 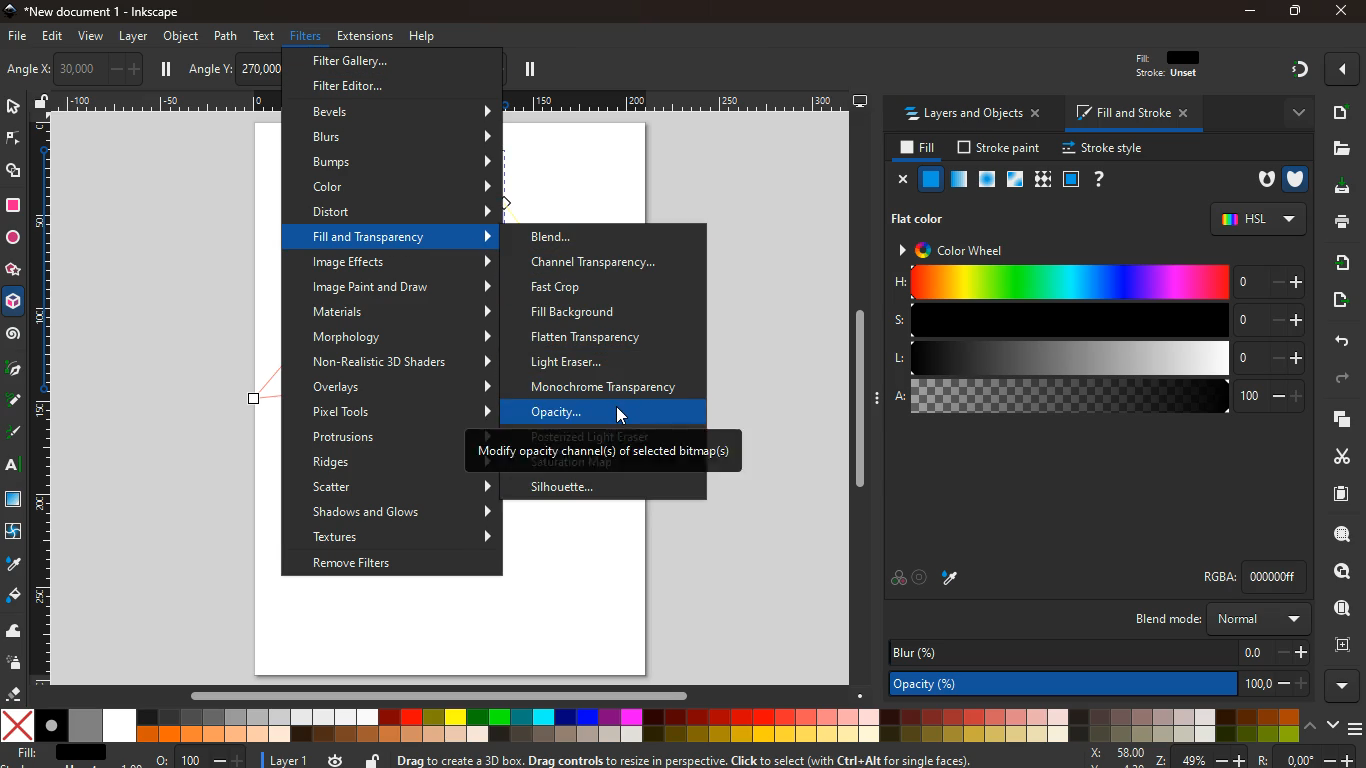 What do you see at coordinates (1135, 115) in the screenshot?
I see `fill and stroke` at bounding box center [1135, 115].